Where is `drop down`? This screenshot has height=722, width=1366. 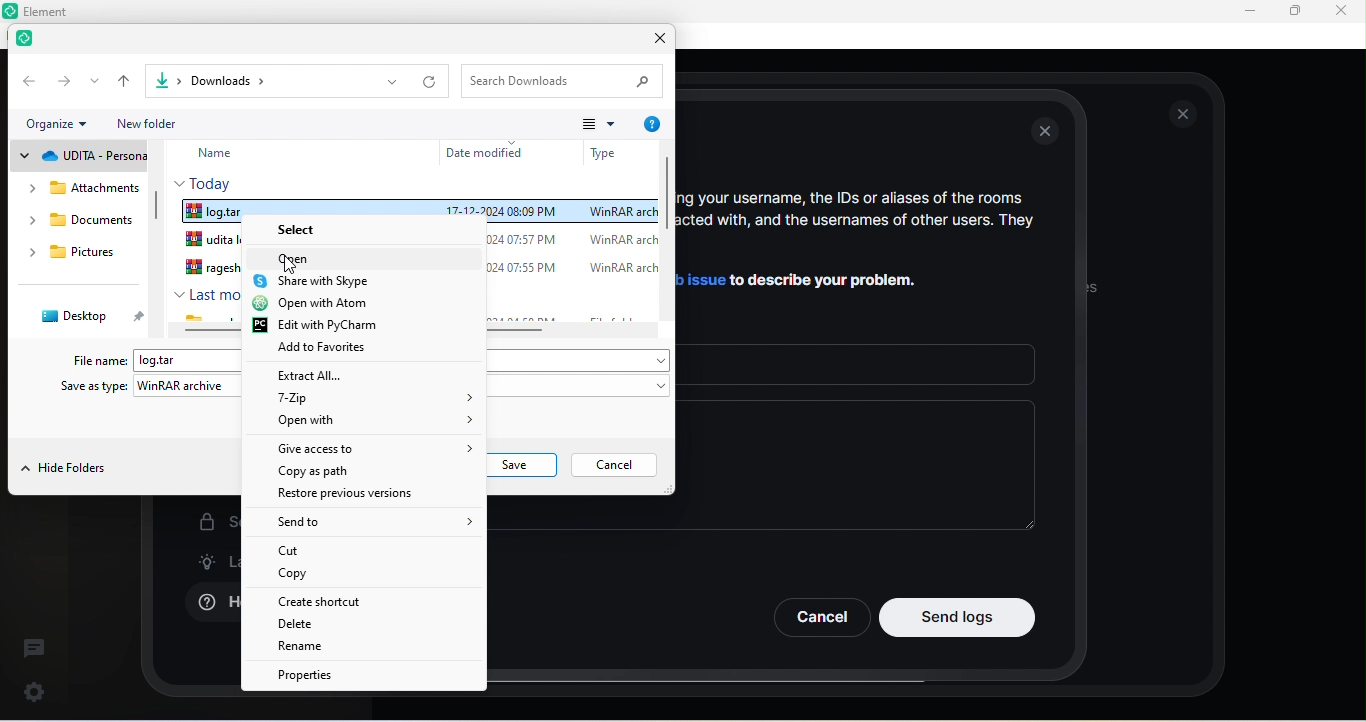 drop down is located at coordinates (95, 81).